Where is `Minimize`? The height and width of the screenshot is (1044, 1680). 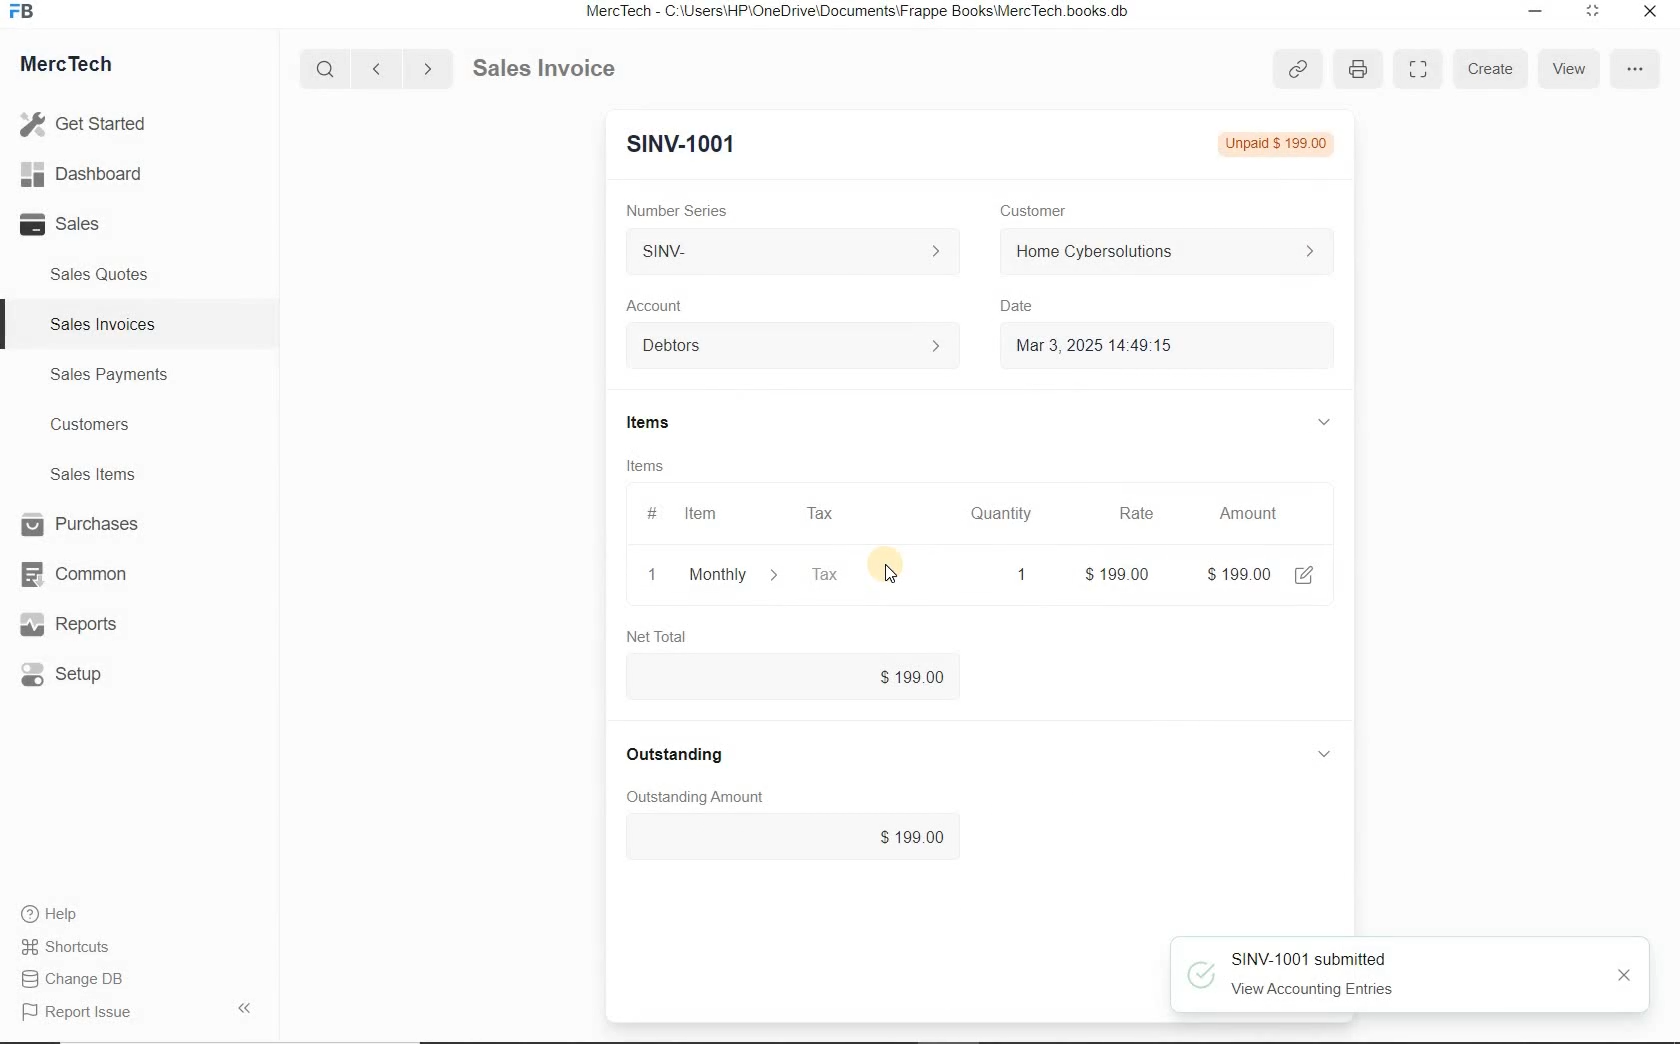 Minimize is located at coordinates (1535, 14).